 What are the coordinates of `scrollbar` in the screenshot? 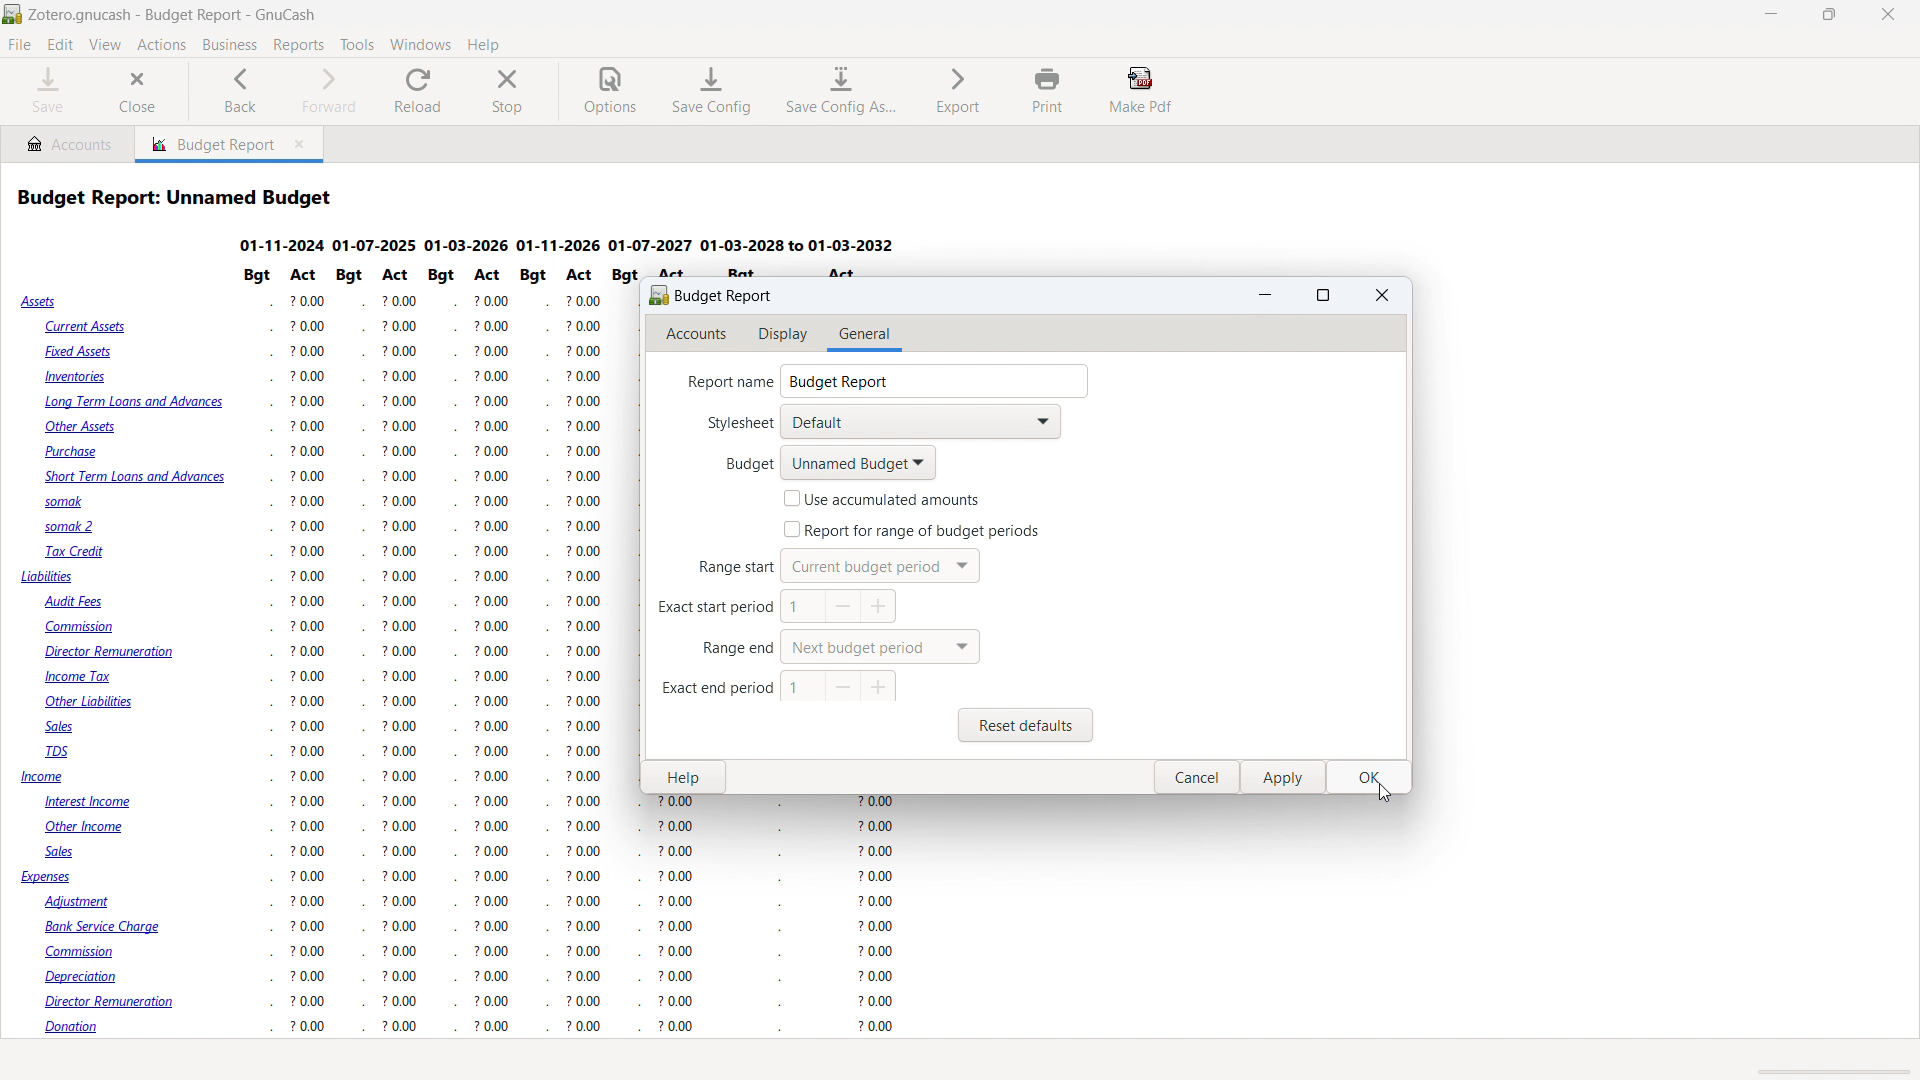 It's located at (1391, 507).